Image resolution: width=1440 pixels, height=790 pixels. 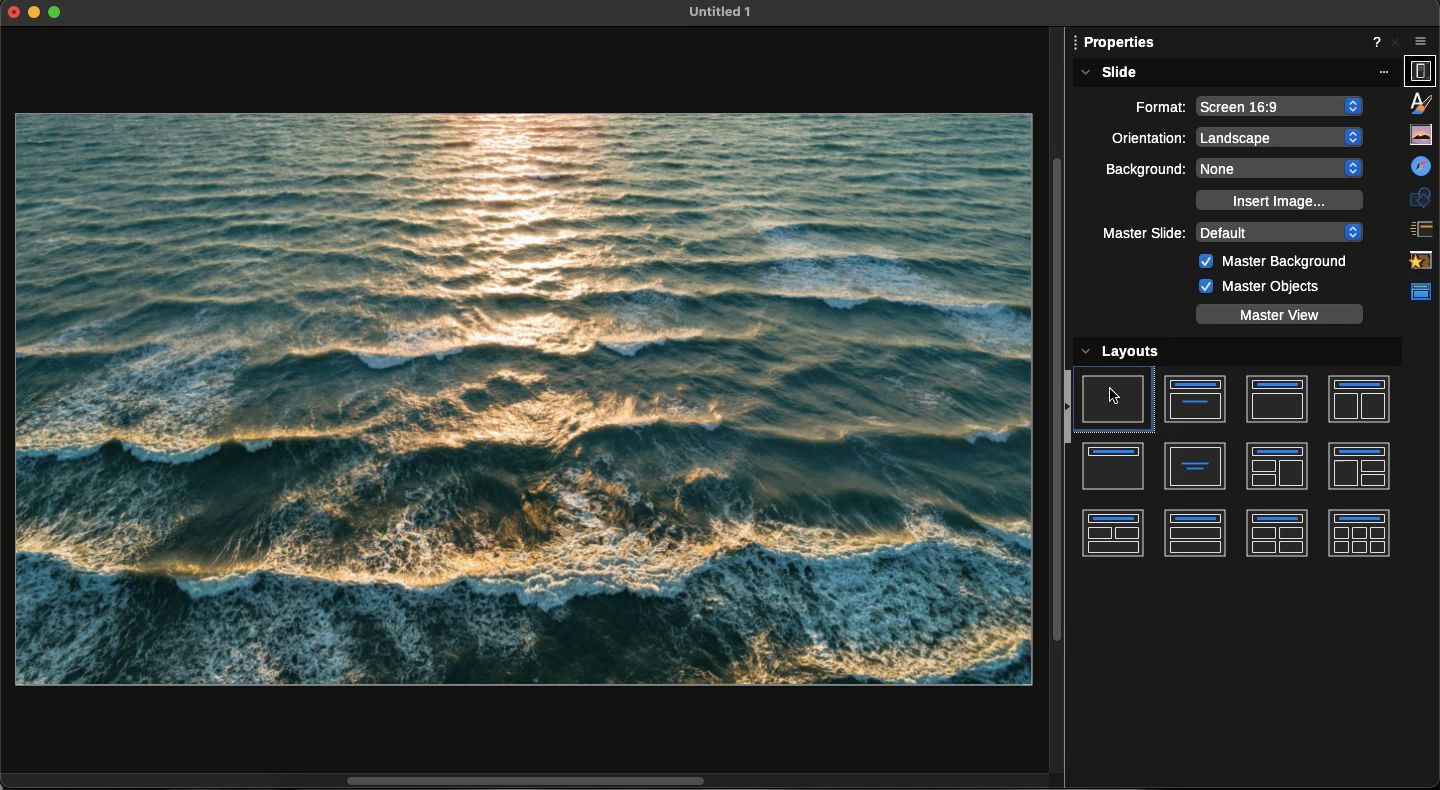 What do you see at coordinates (1145, 138) in the screenshot?
I see `Orientation` at bounding box center [1145, 138].